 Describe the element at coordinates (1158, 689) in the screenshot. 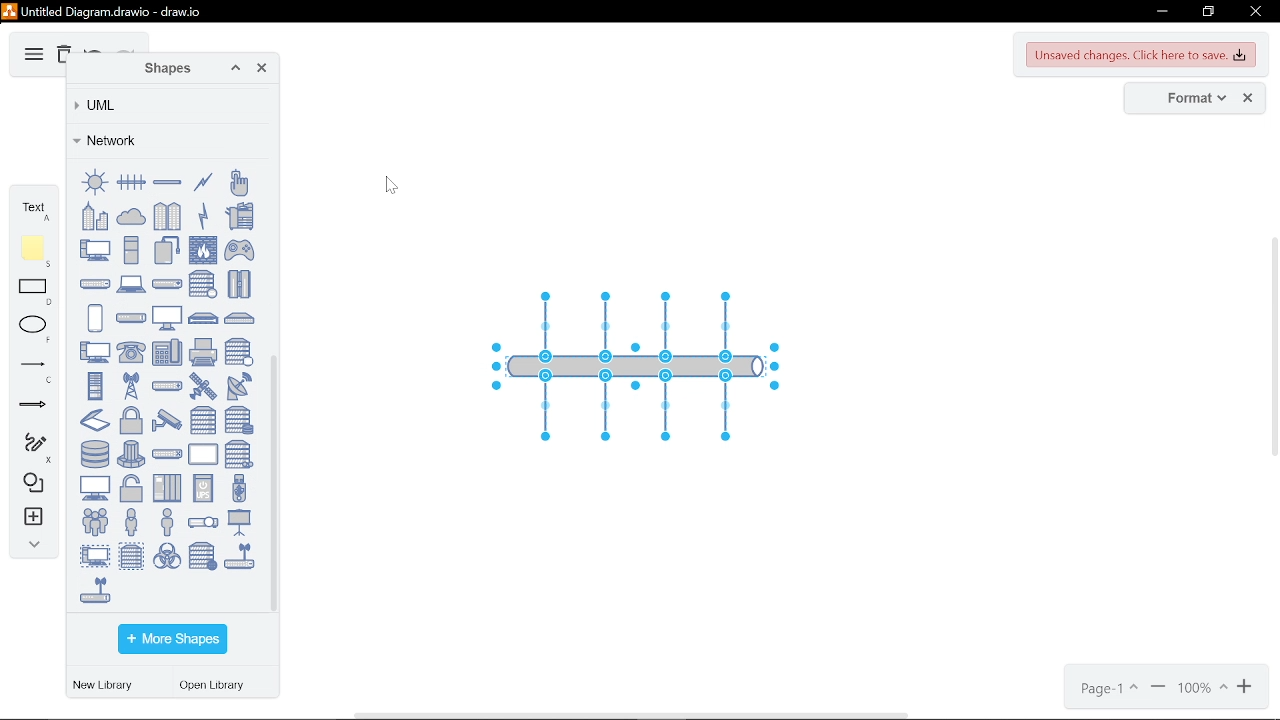

I see `zoom in` at that location.